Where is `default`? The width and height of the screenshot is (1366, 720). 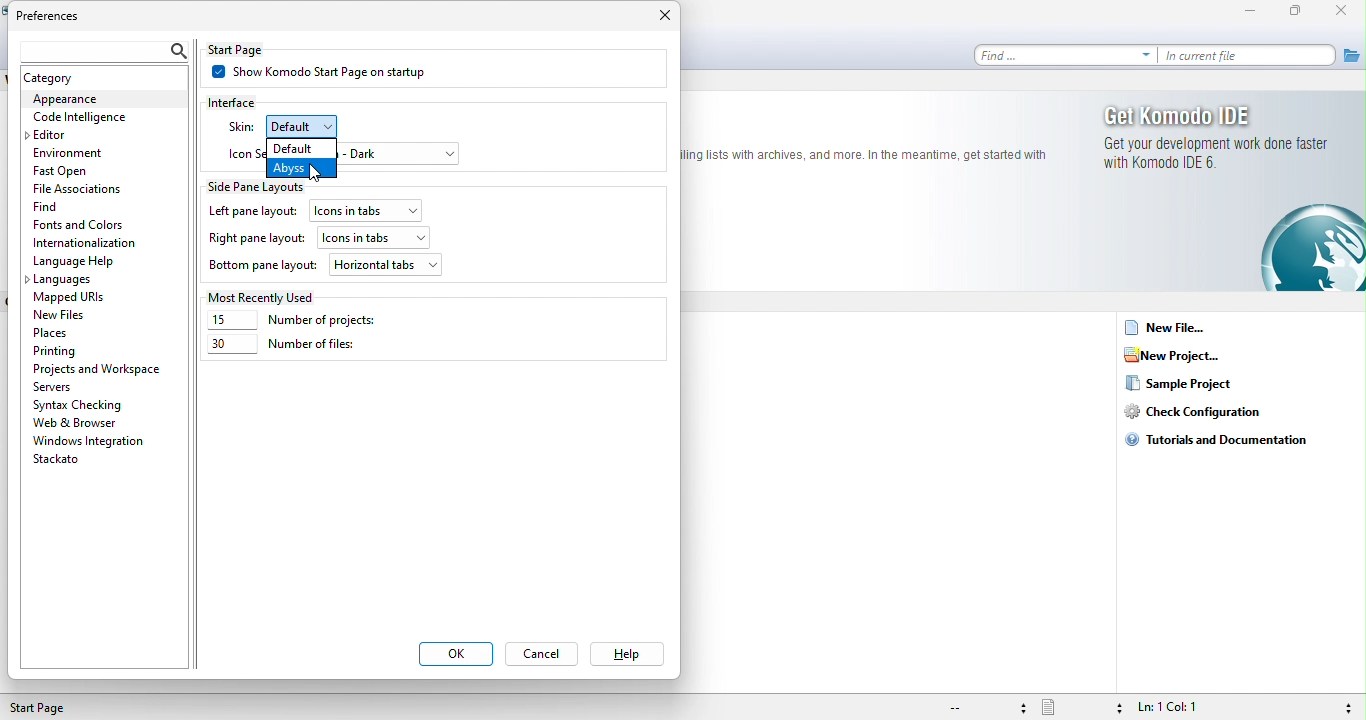
default is located at coordinates (302, 149).